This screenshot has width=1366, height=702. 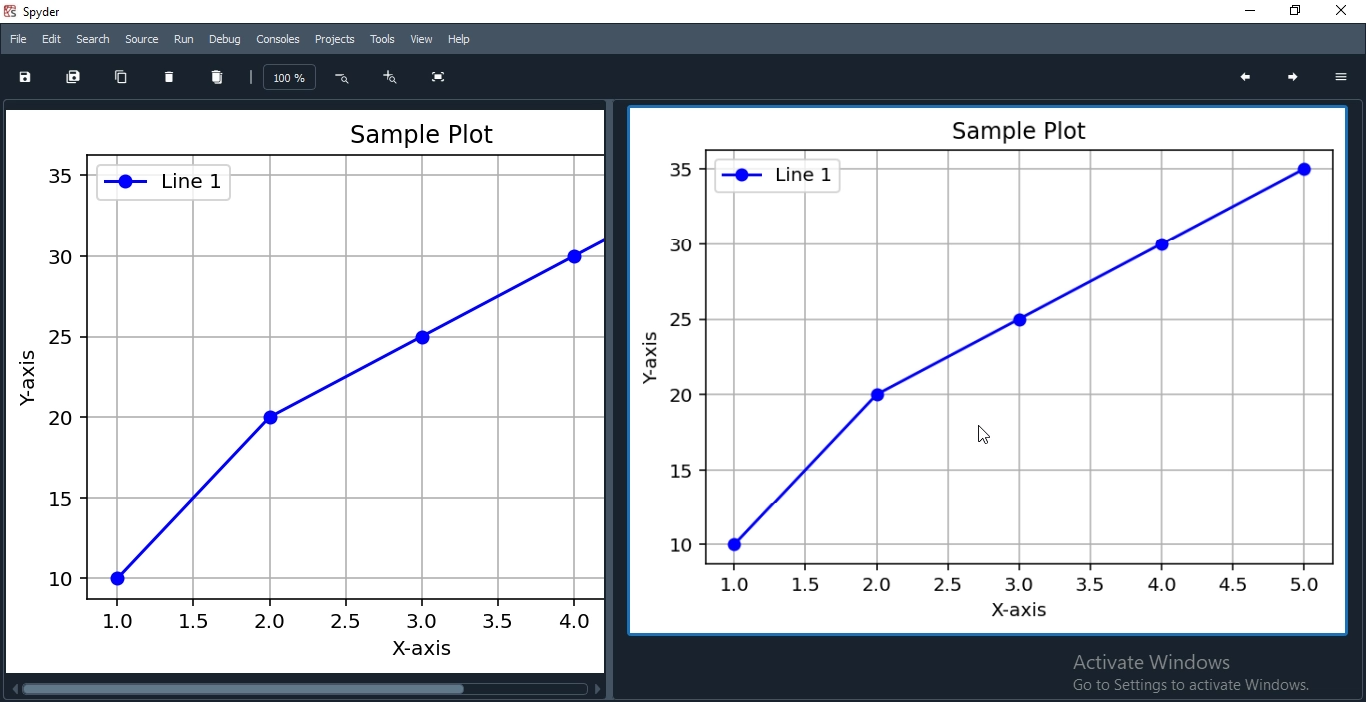 I want to click on Projects, so click(x=335, y=39).